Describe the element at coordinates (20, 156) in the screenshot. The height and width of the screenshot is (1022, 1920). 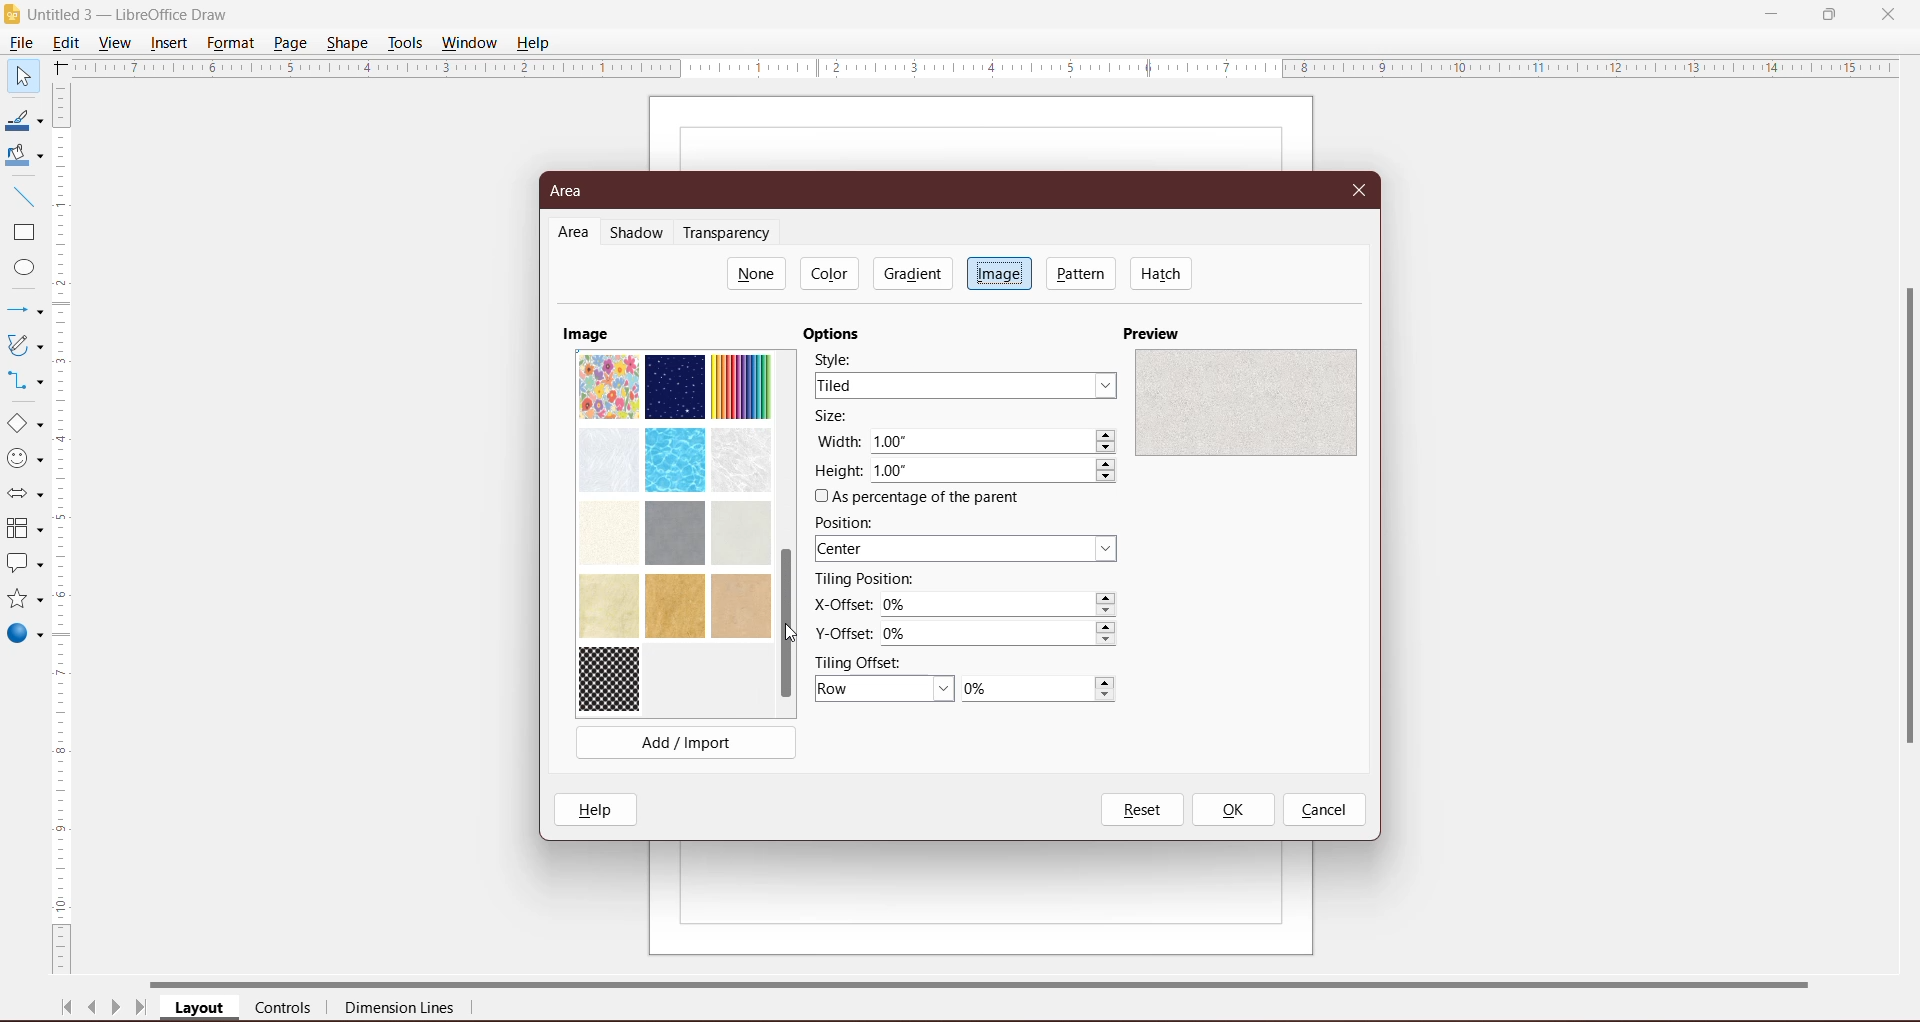
I see `Fill Color` at that location.